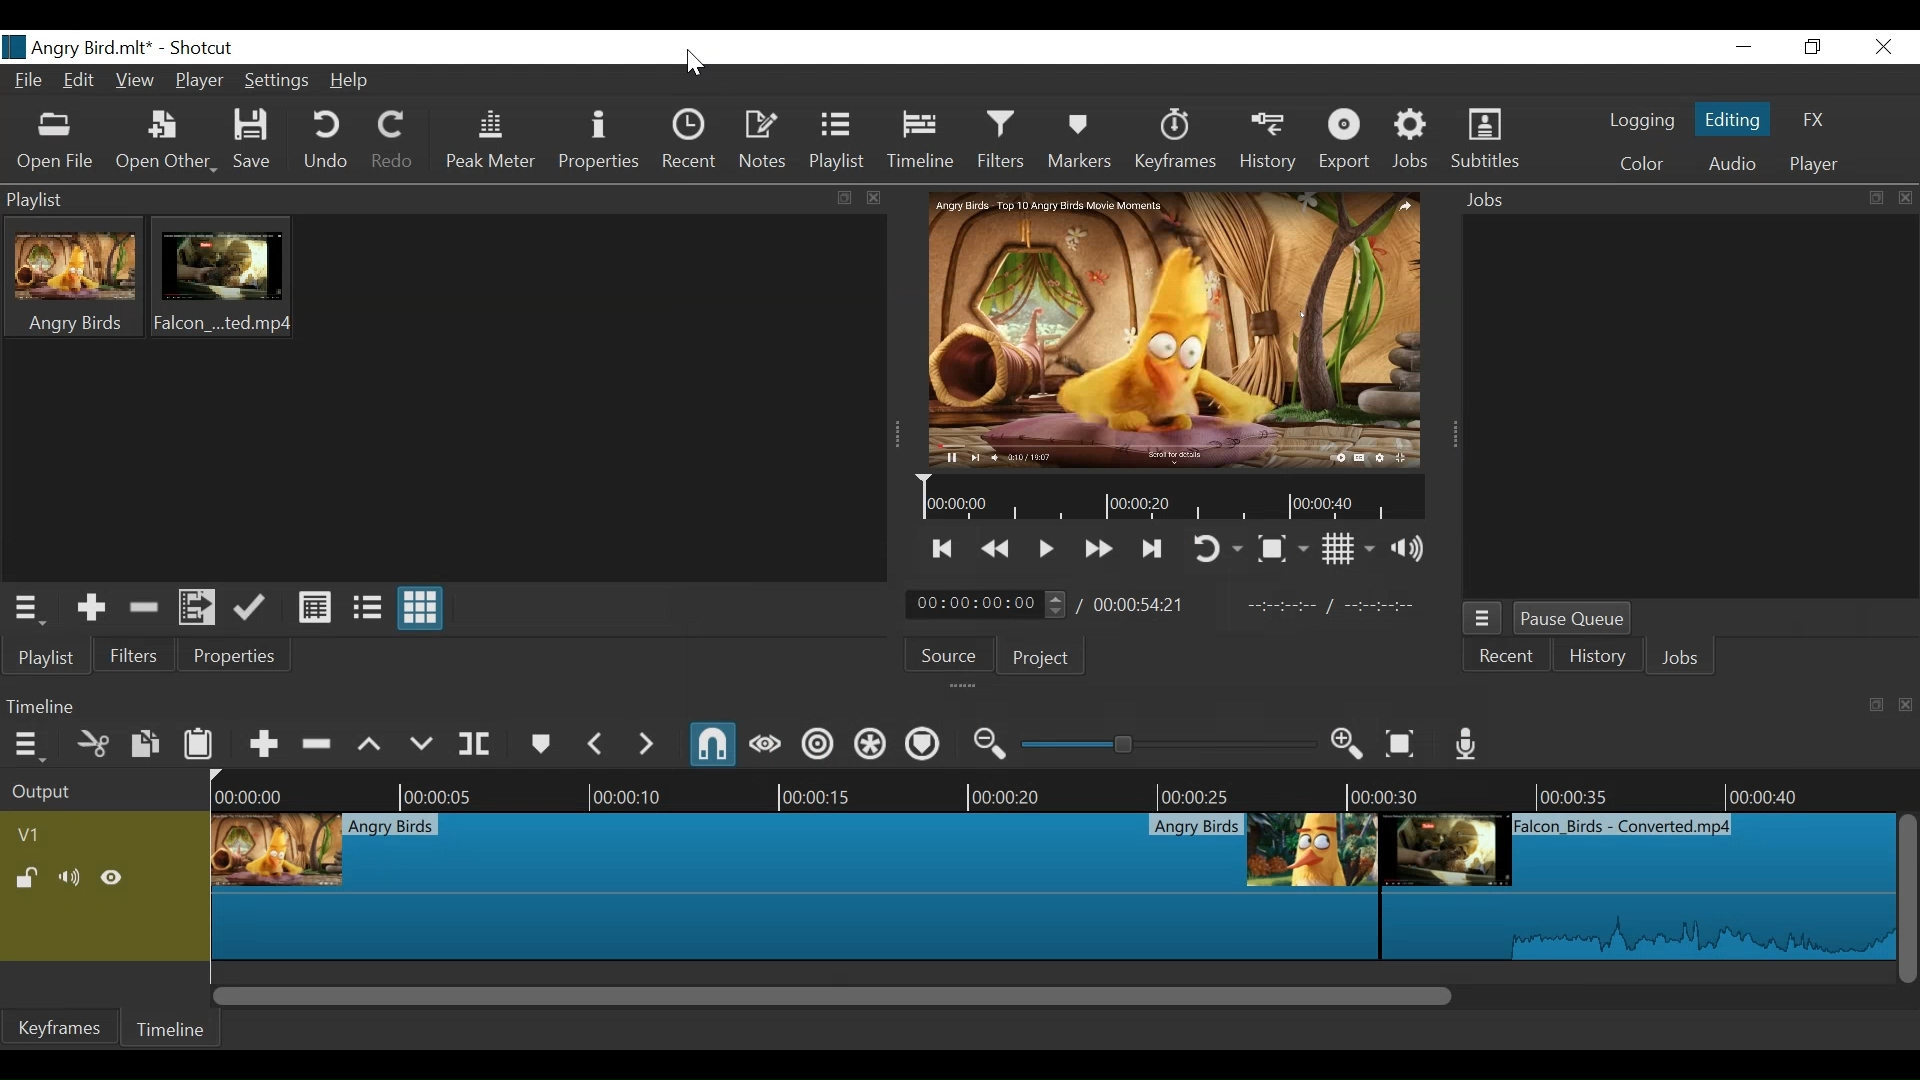 The image size is (1920, 1080). Describe the element at coordinates (1214, 550) in the screenshot. I see `Toggle player looping` at that location.